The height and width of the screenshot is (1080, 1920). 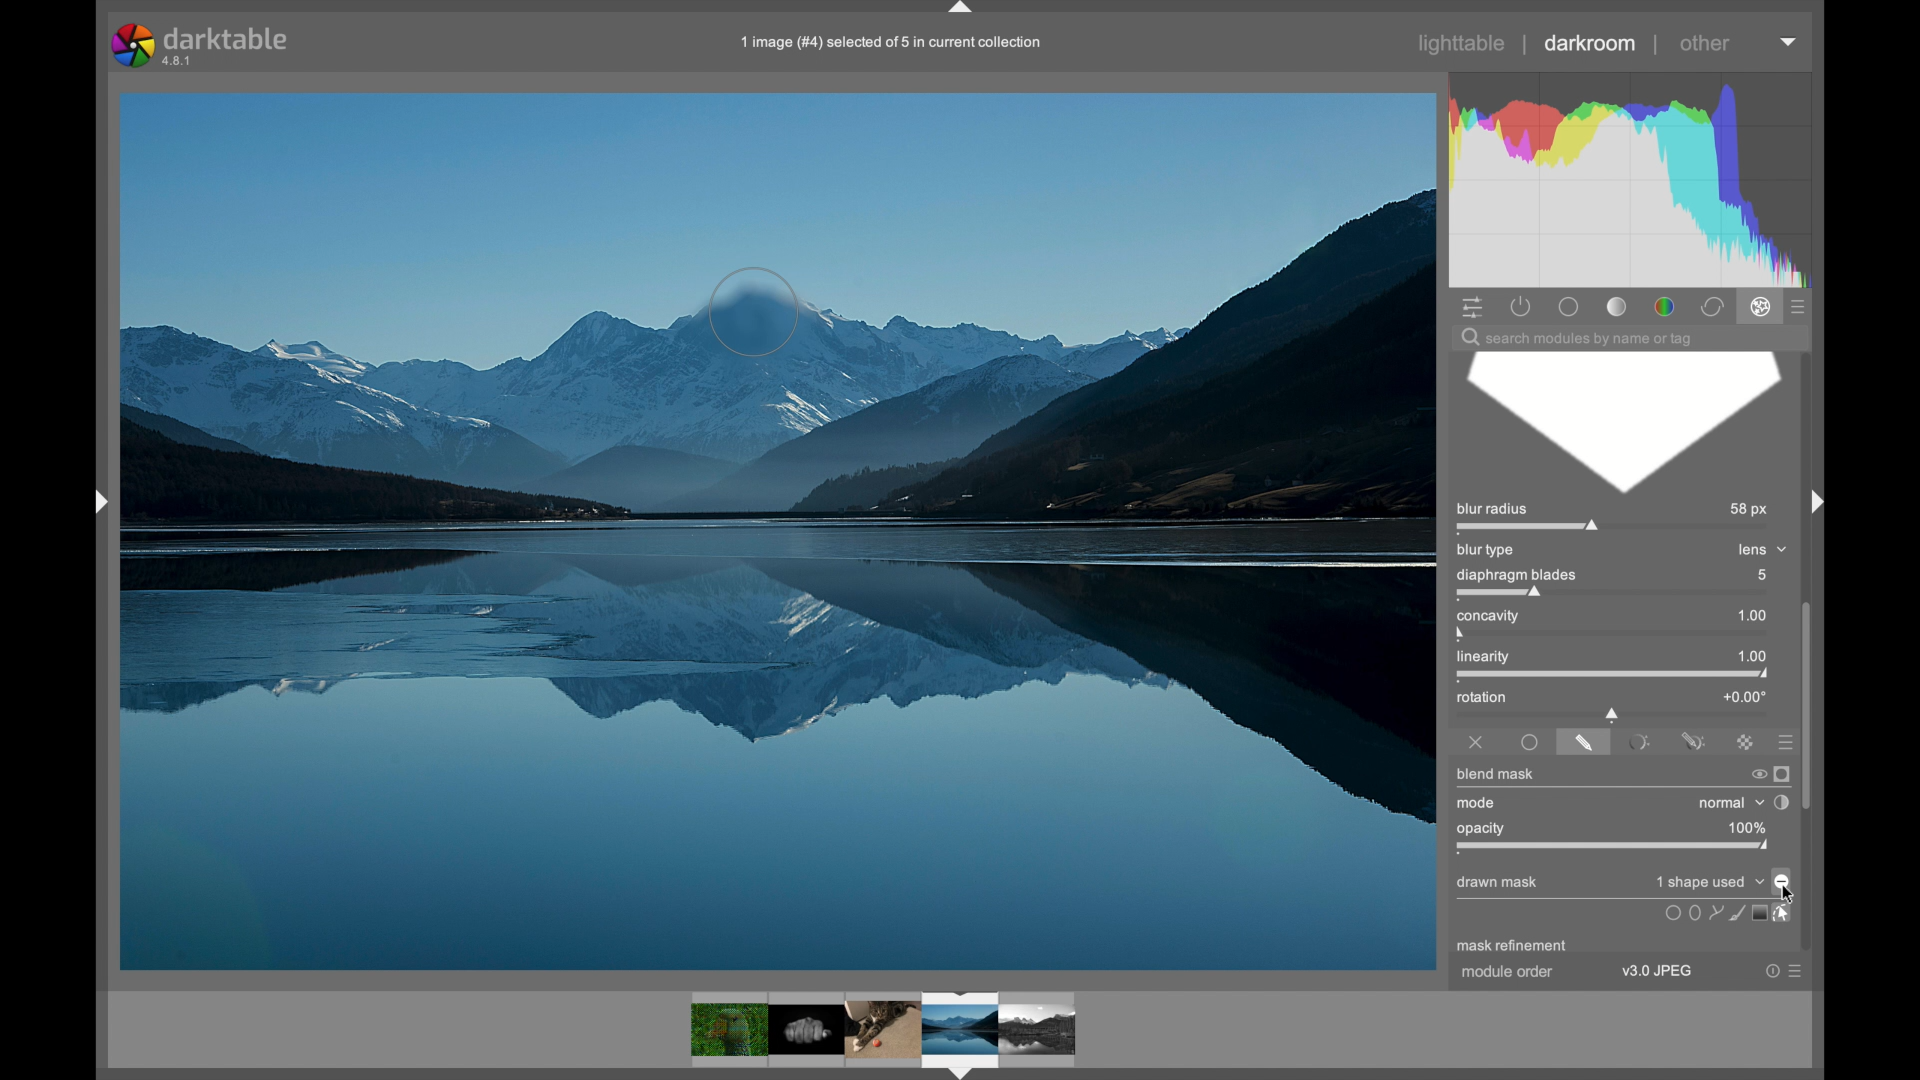 What do you see at coordinates (99, 504) in the screenshot?
I see `drag handle` at bounding box center [99, 504].